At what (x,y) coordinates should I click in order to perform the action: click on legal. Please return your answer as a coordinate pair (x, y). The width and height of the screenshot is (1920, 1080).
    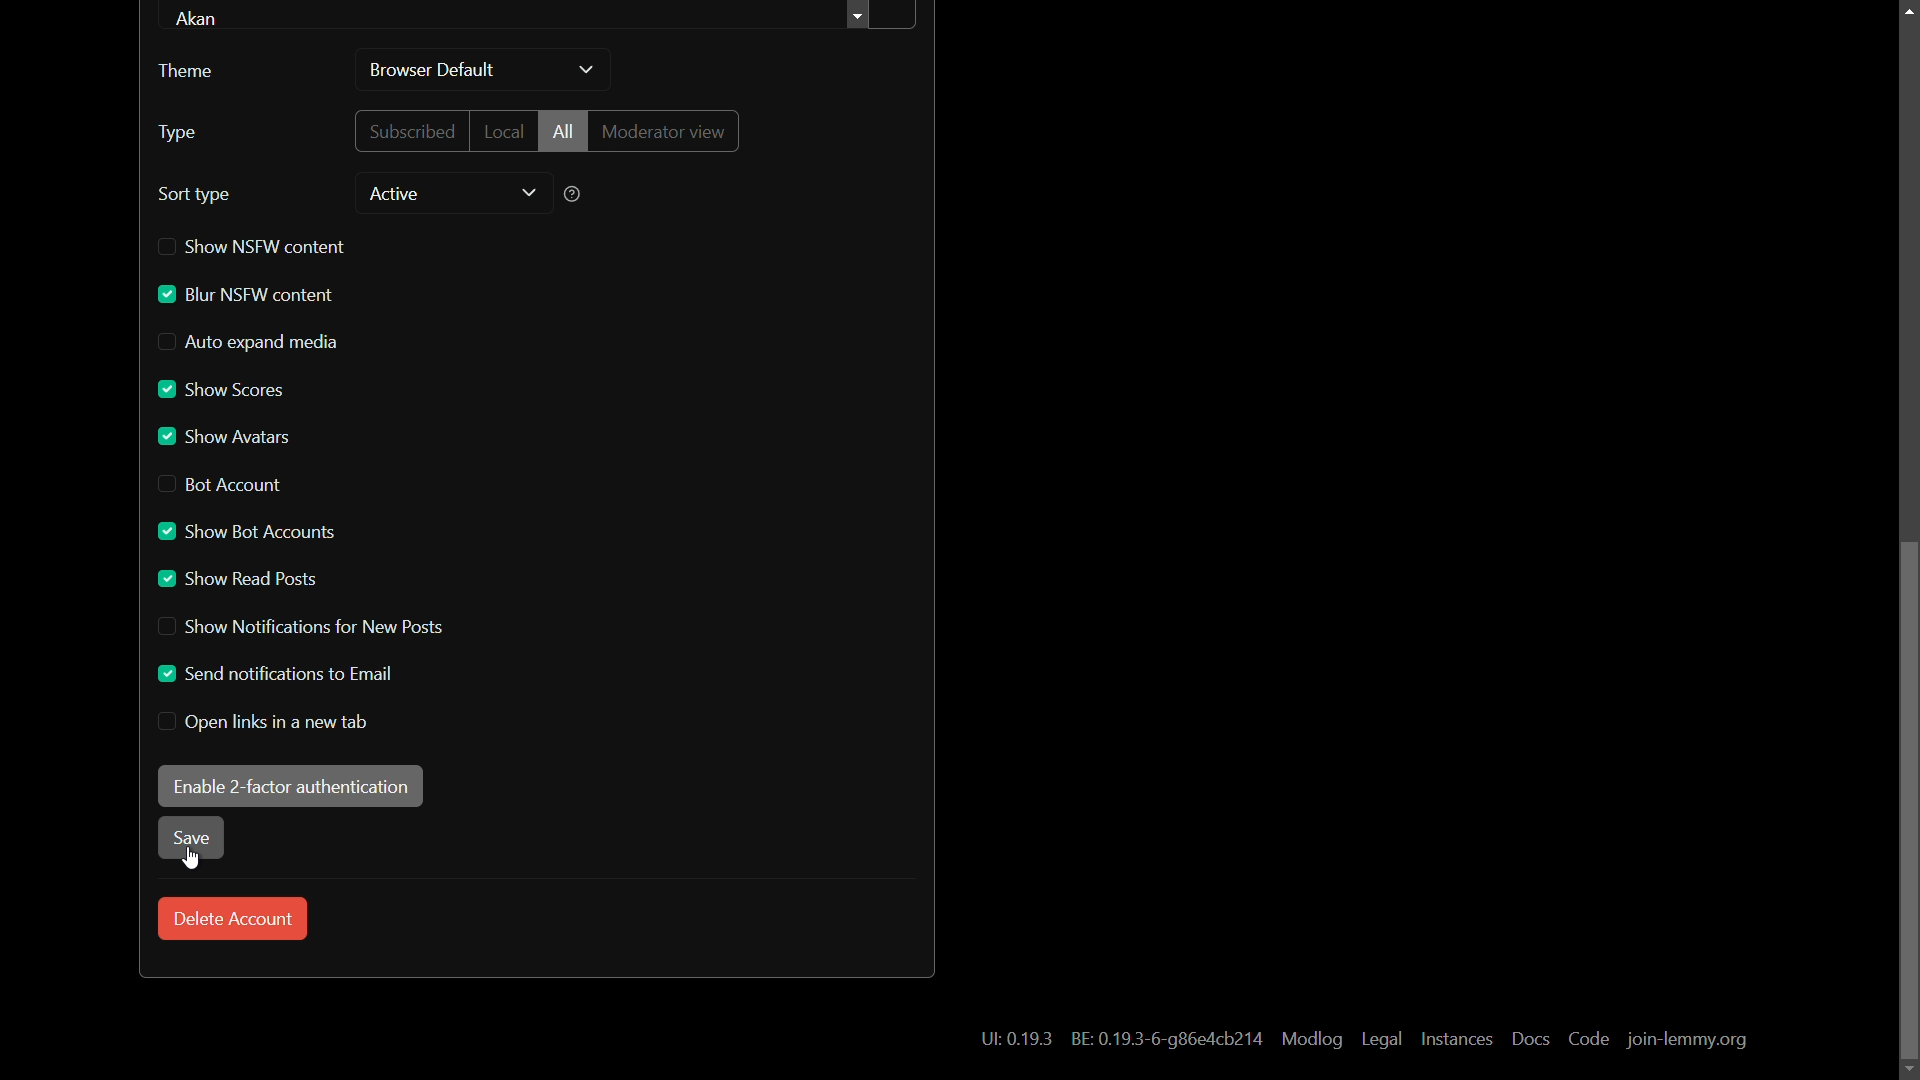
    Looking at the image, I should click on (1384, 1040).